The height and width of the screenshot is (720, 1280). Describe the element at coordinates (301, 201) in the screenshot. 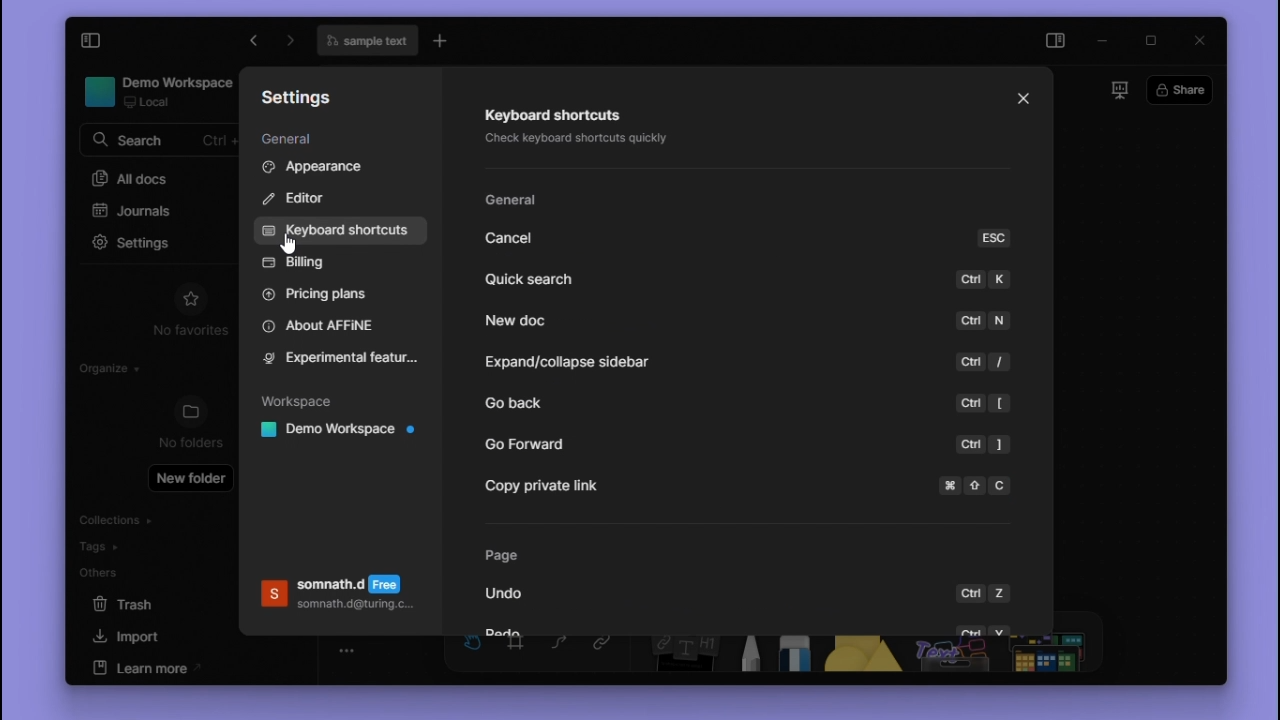

I see `Editor` at that location.